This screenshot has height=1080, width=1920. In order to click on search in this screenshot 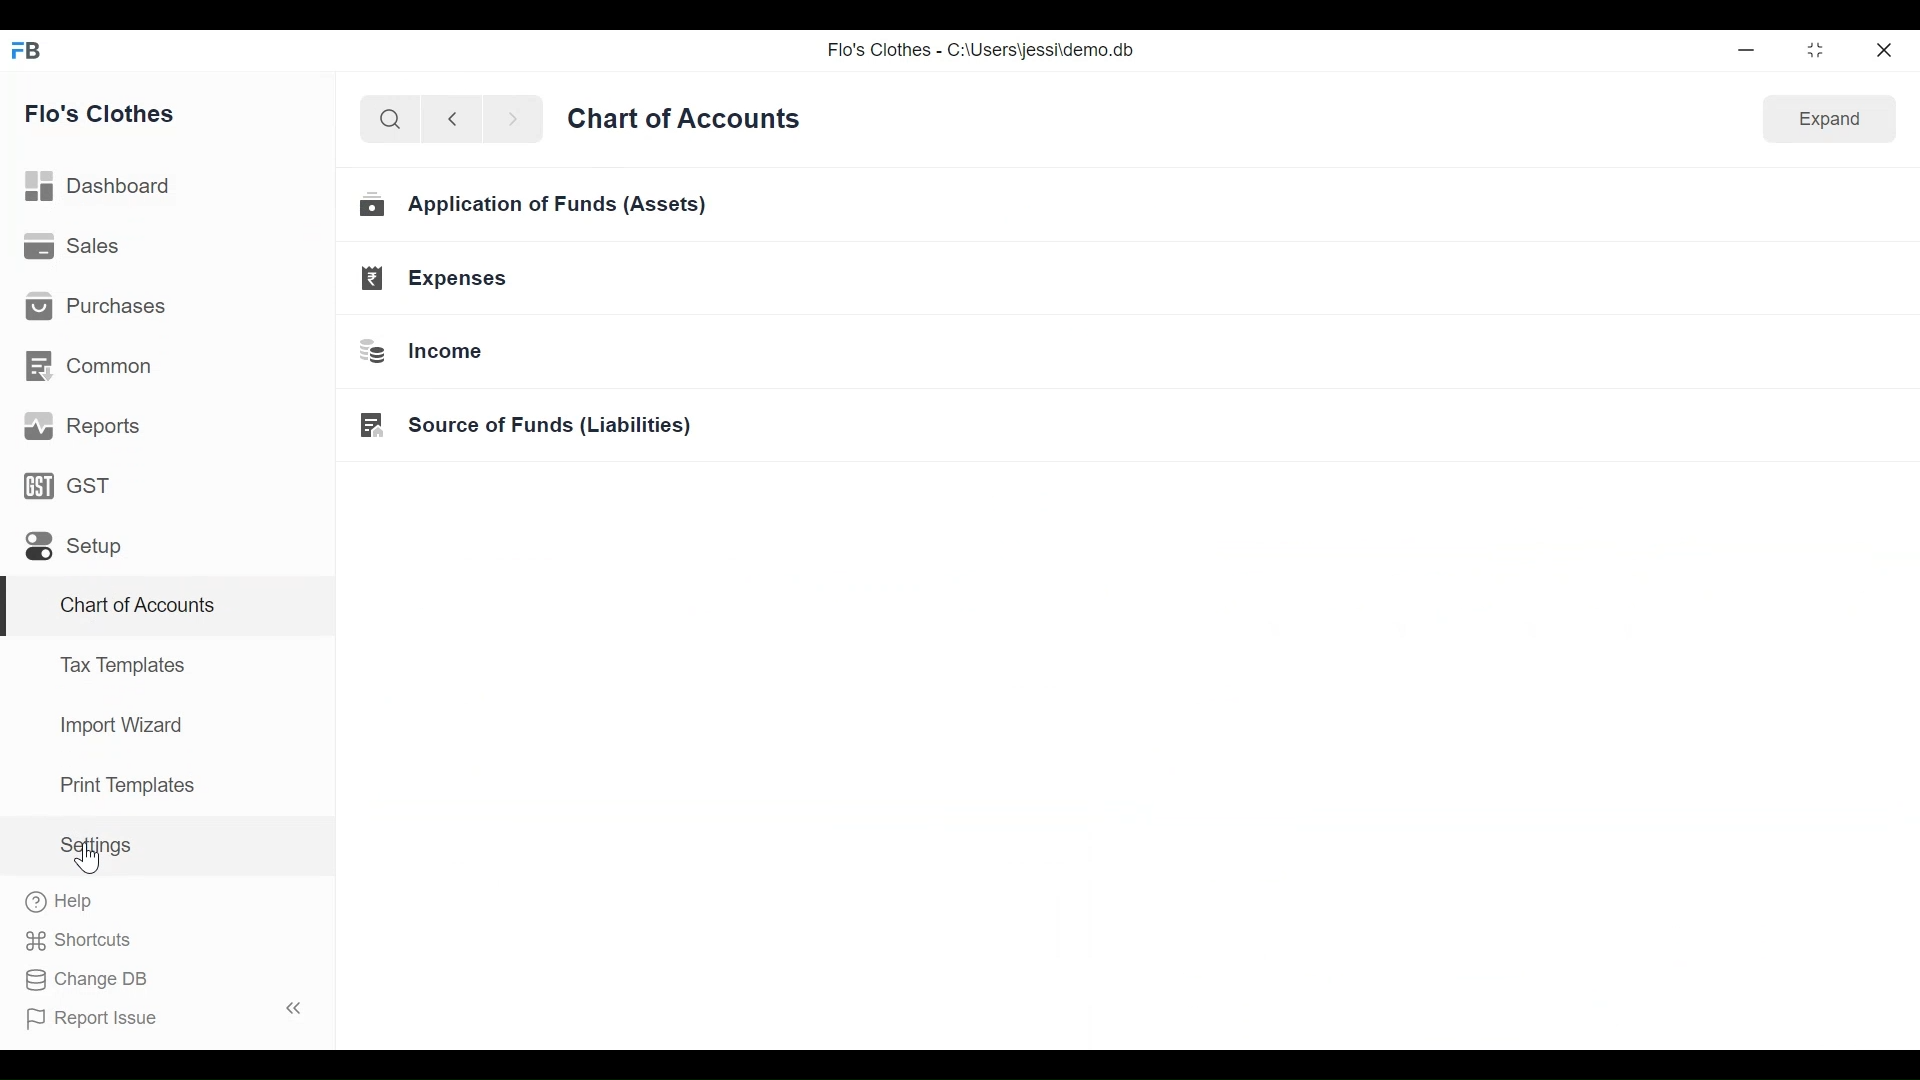, I will do `click(389, 119)`.